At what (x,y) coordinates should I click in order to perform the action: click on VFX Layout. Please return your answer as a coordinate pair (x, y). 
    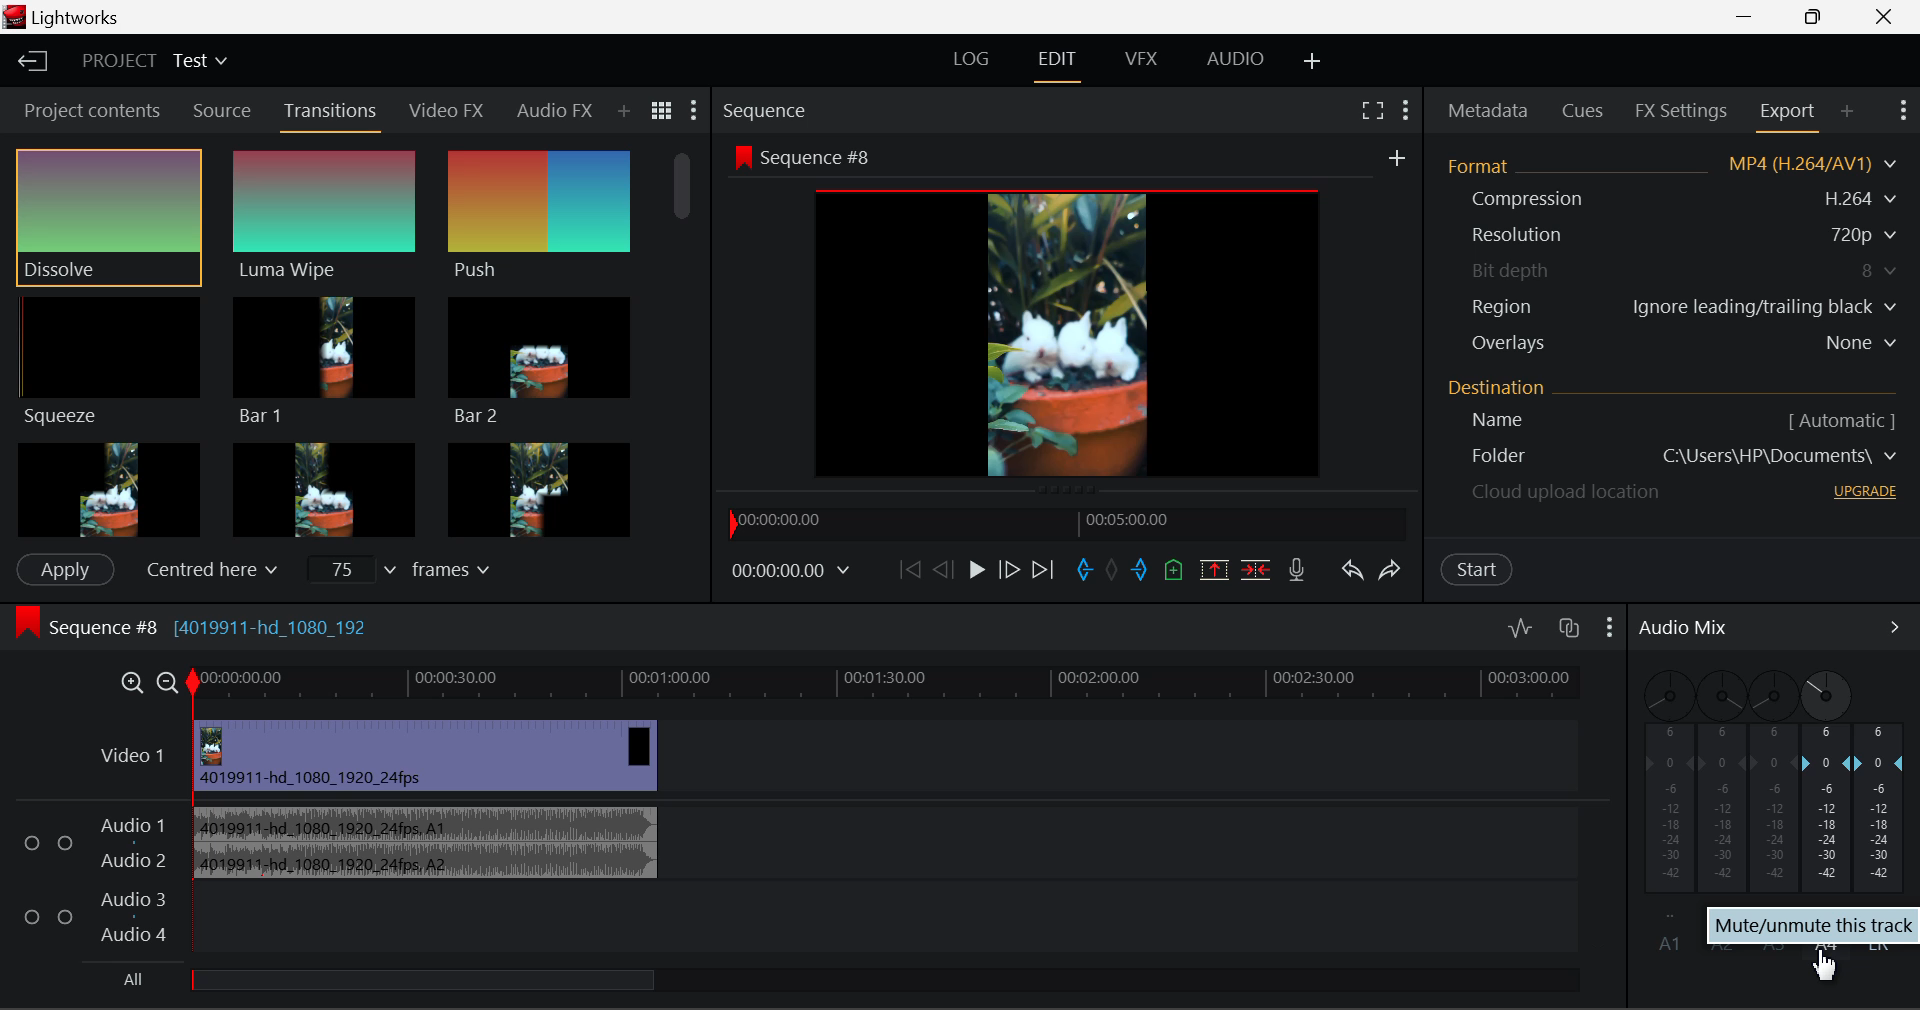
    Looking at the image, I should click on (1144, 57).